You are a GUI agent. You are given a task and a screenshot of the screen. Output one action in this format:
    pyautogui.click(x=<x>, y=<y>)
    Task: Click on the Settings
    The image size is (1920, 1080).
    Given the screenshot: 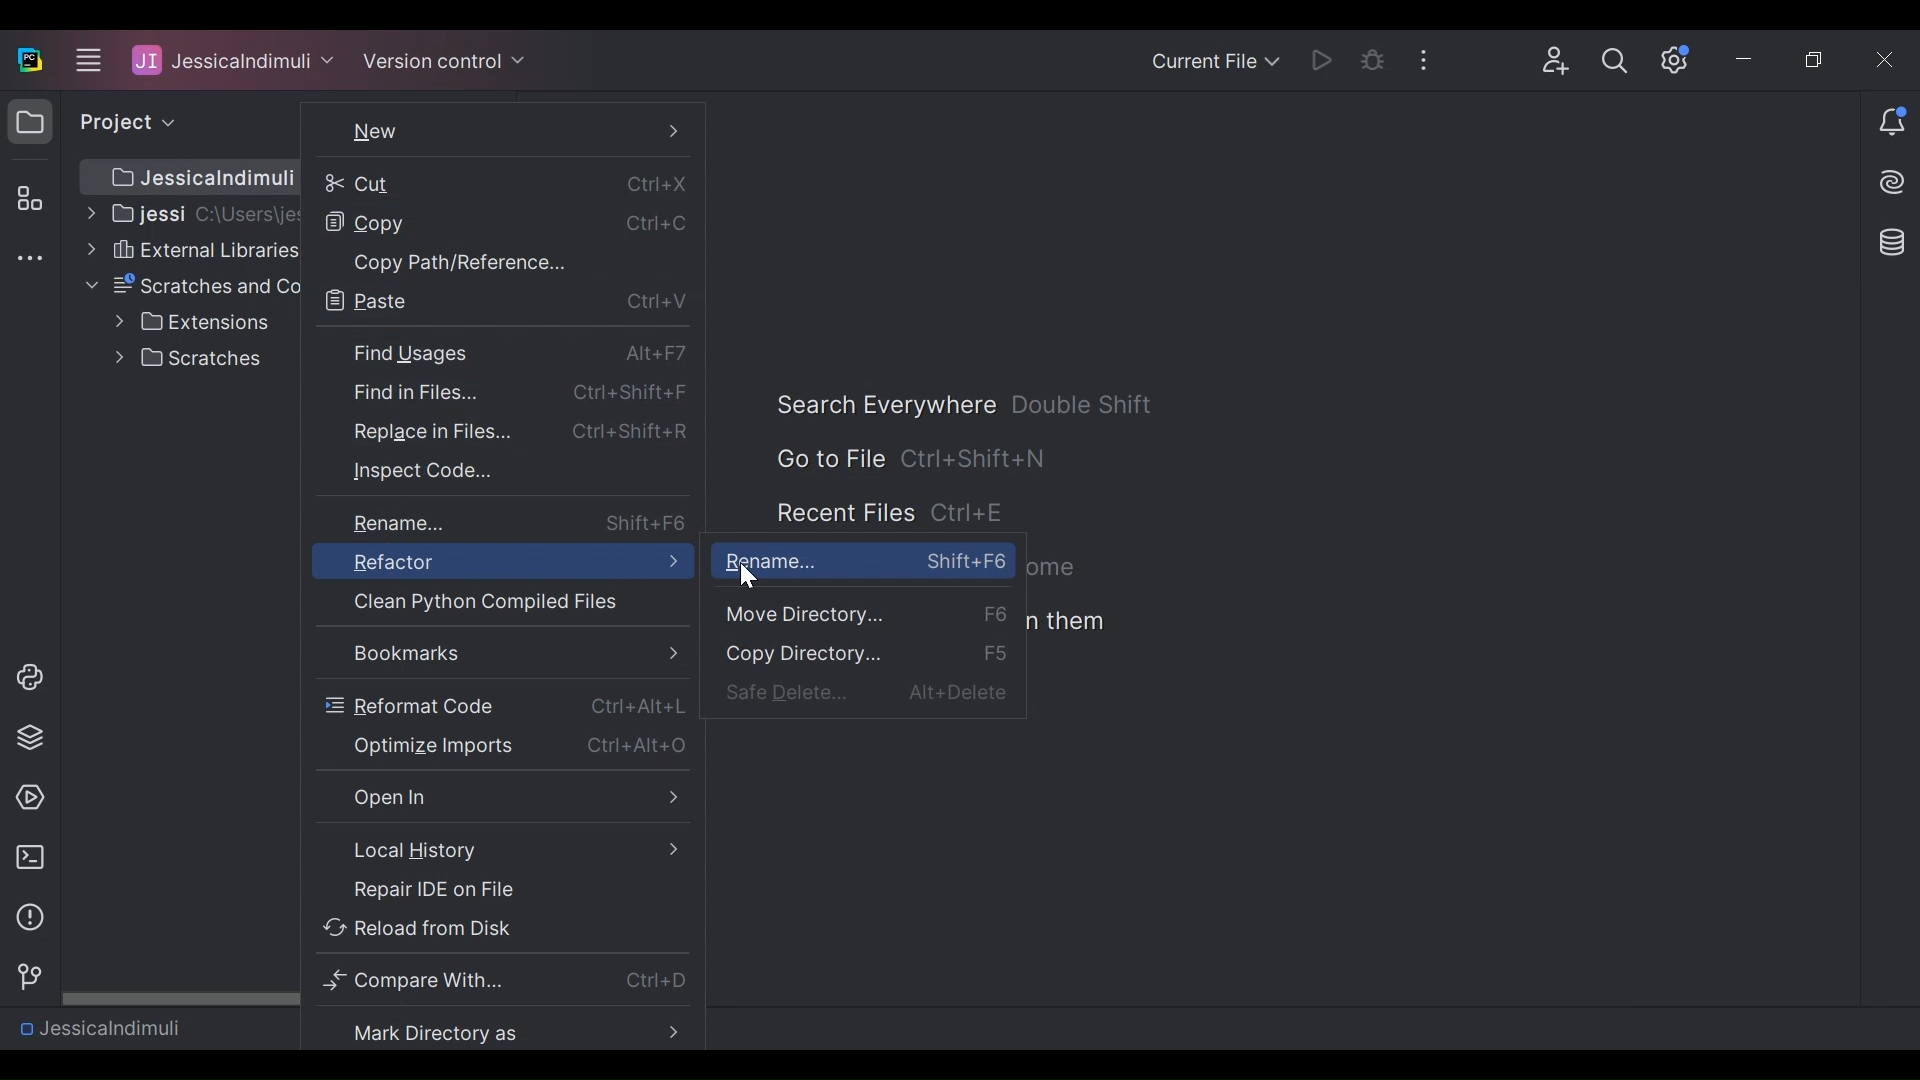 What is the action you would take?
    pyautogui.click(x=1676, y=60)
    